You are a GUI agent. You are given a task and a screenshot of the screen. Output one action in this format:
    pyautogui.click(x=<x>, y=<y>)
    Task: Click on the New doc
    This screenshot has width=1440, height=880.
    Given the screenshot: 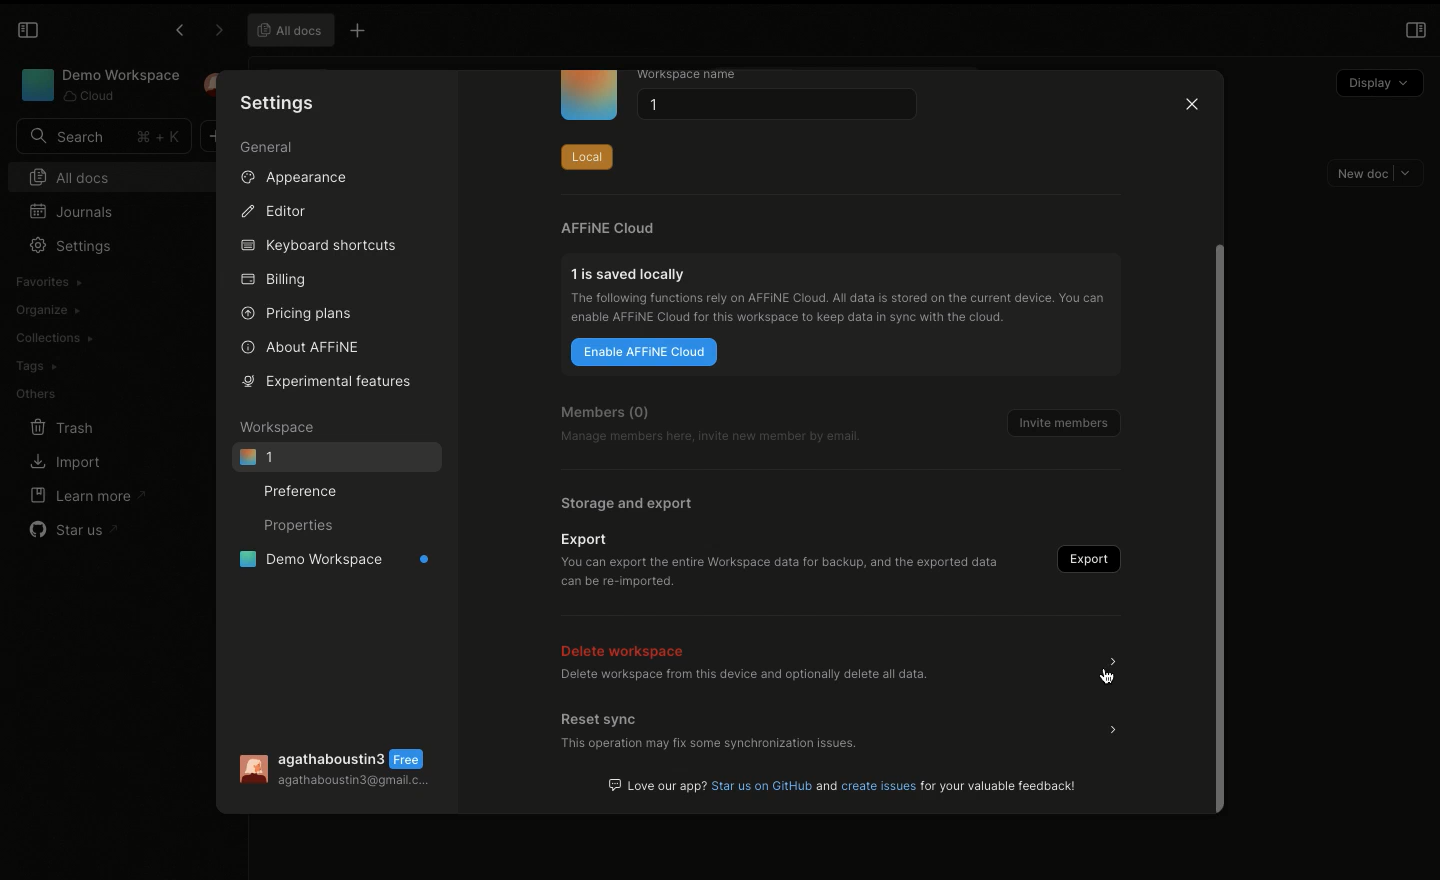 What is the action you would take?
    pyautogui.click(x=1376, y=173)
    